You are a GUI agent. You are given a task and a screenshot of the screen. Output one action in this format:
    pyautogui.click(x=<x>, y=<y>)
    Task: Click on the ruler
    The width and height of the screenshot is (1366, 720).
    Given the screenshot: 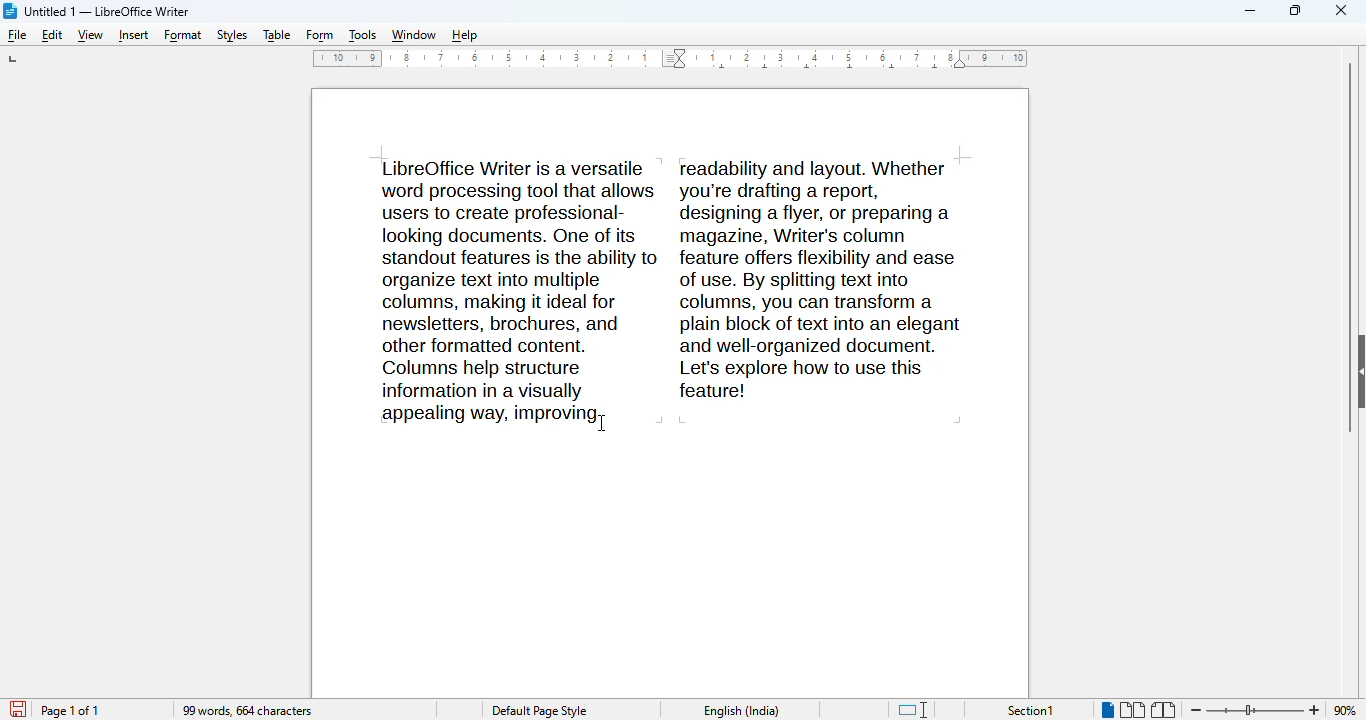 What is the action you would take?
    pyautogui.click(x=482, y=59)
    